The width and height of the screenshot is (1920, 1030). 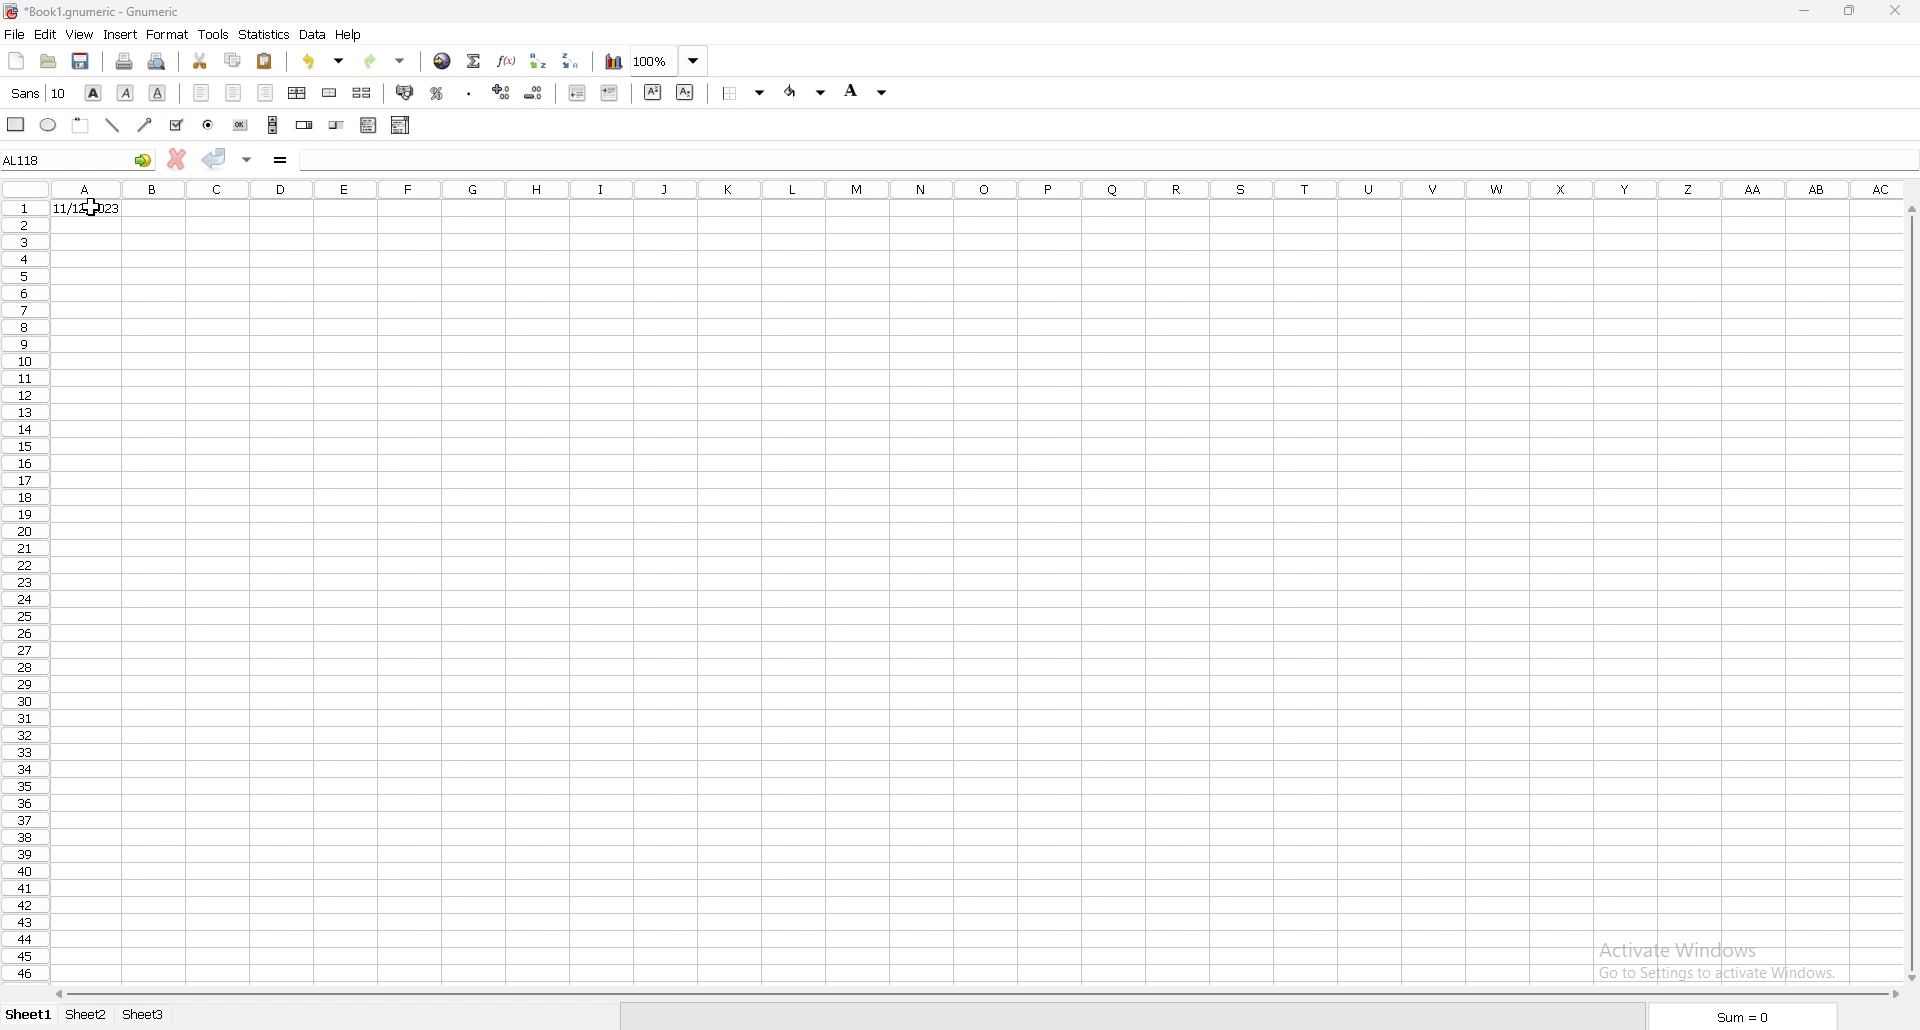 What do you see at coordinates (143, 1015) in the screenshot?
I see `sheet 3` at bounding box center [143, 1015].